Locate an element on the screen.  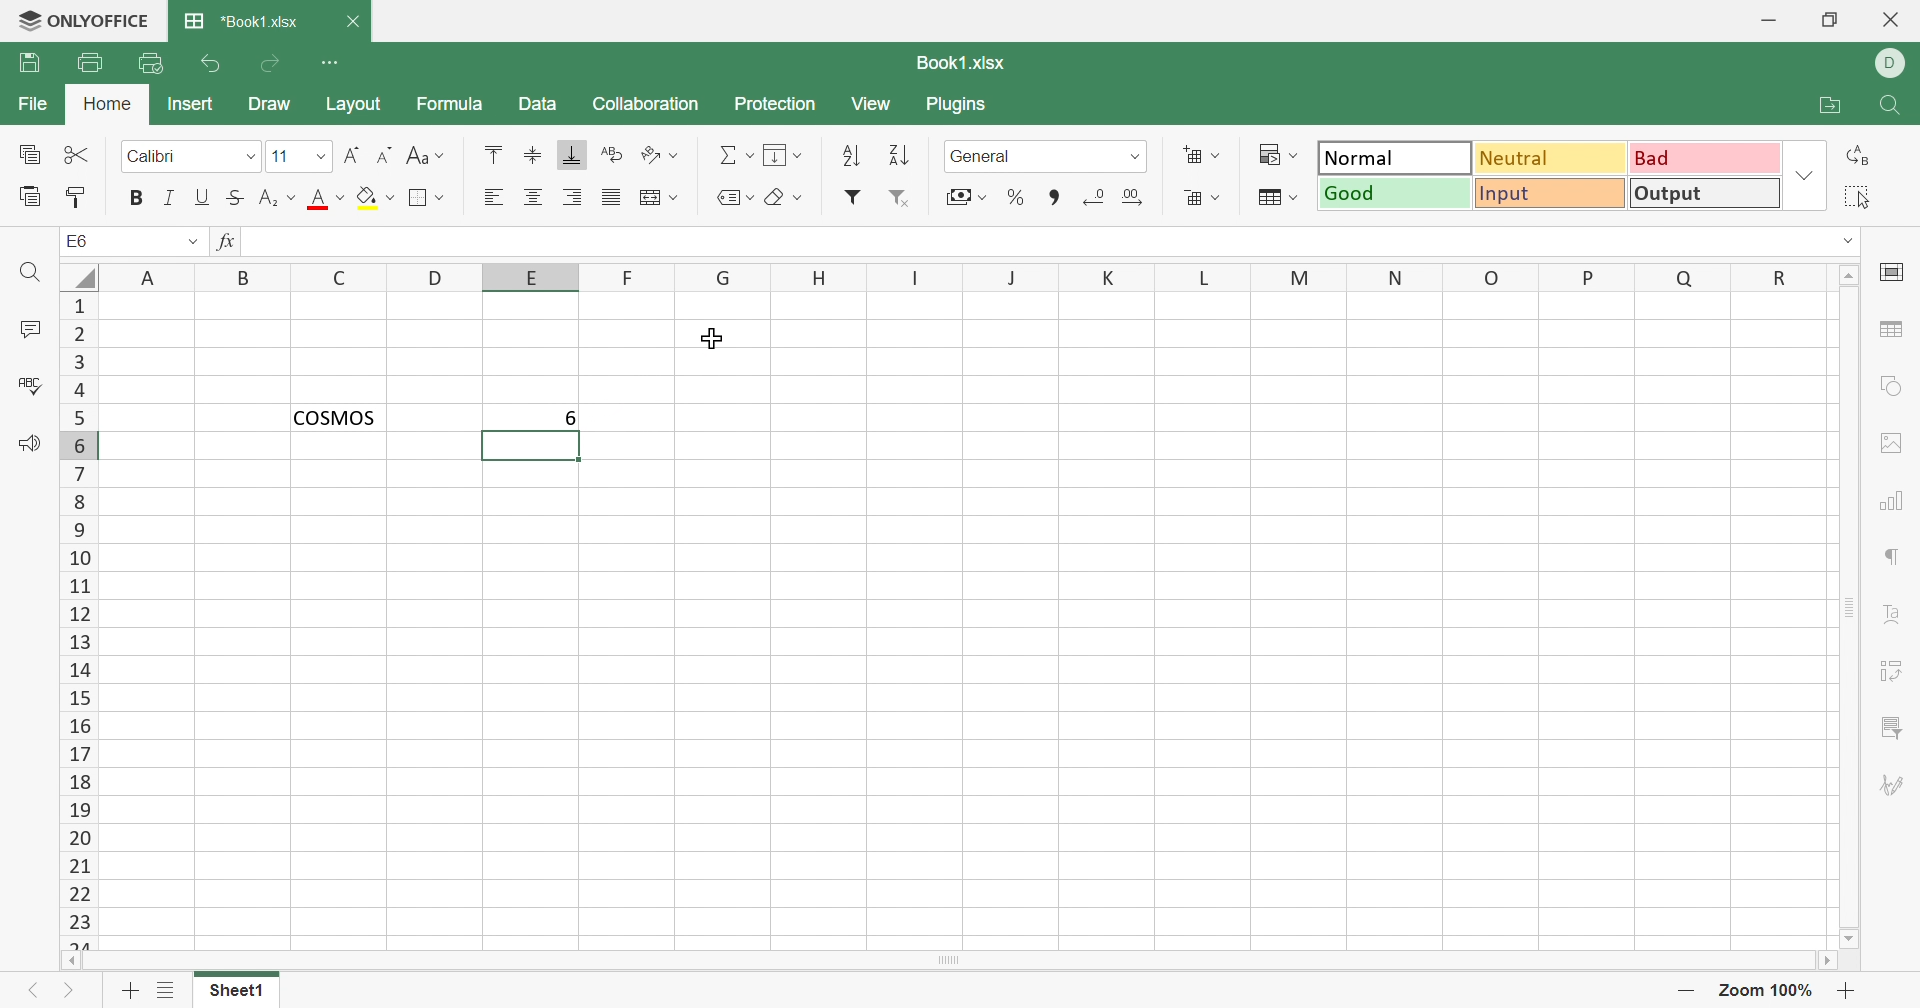
Delete cells is located at coordinates (1203, 197).